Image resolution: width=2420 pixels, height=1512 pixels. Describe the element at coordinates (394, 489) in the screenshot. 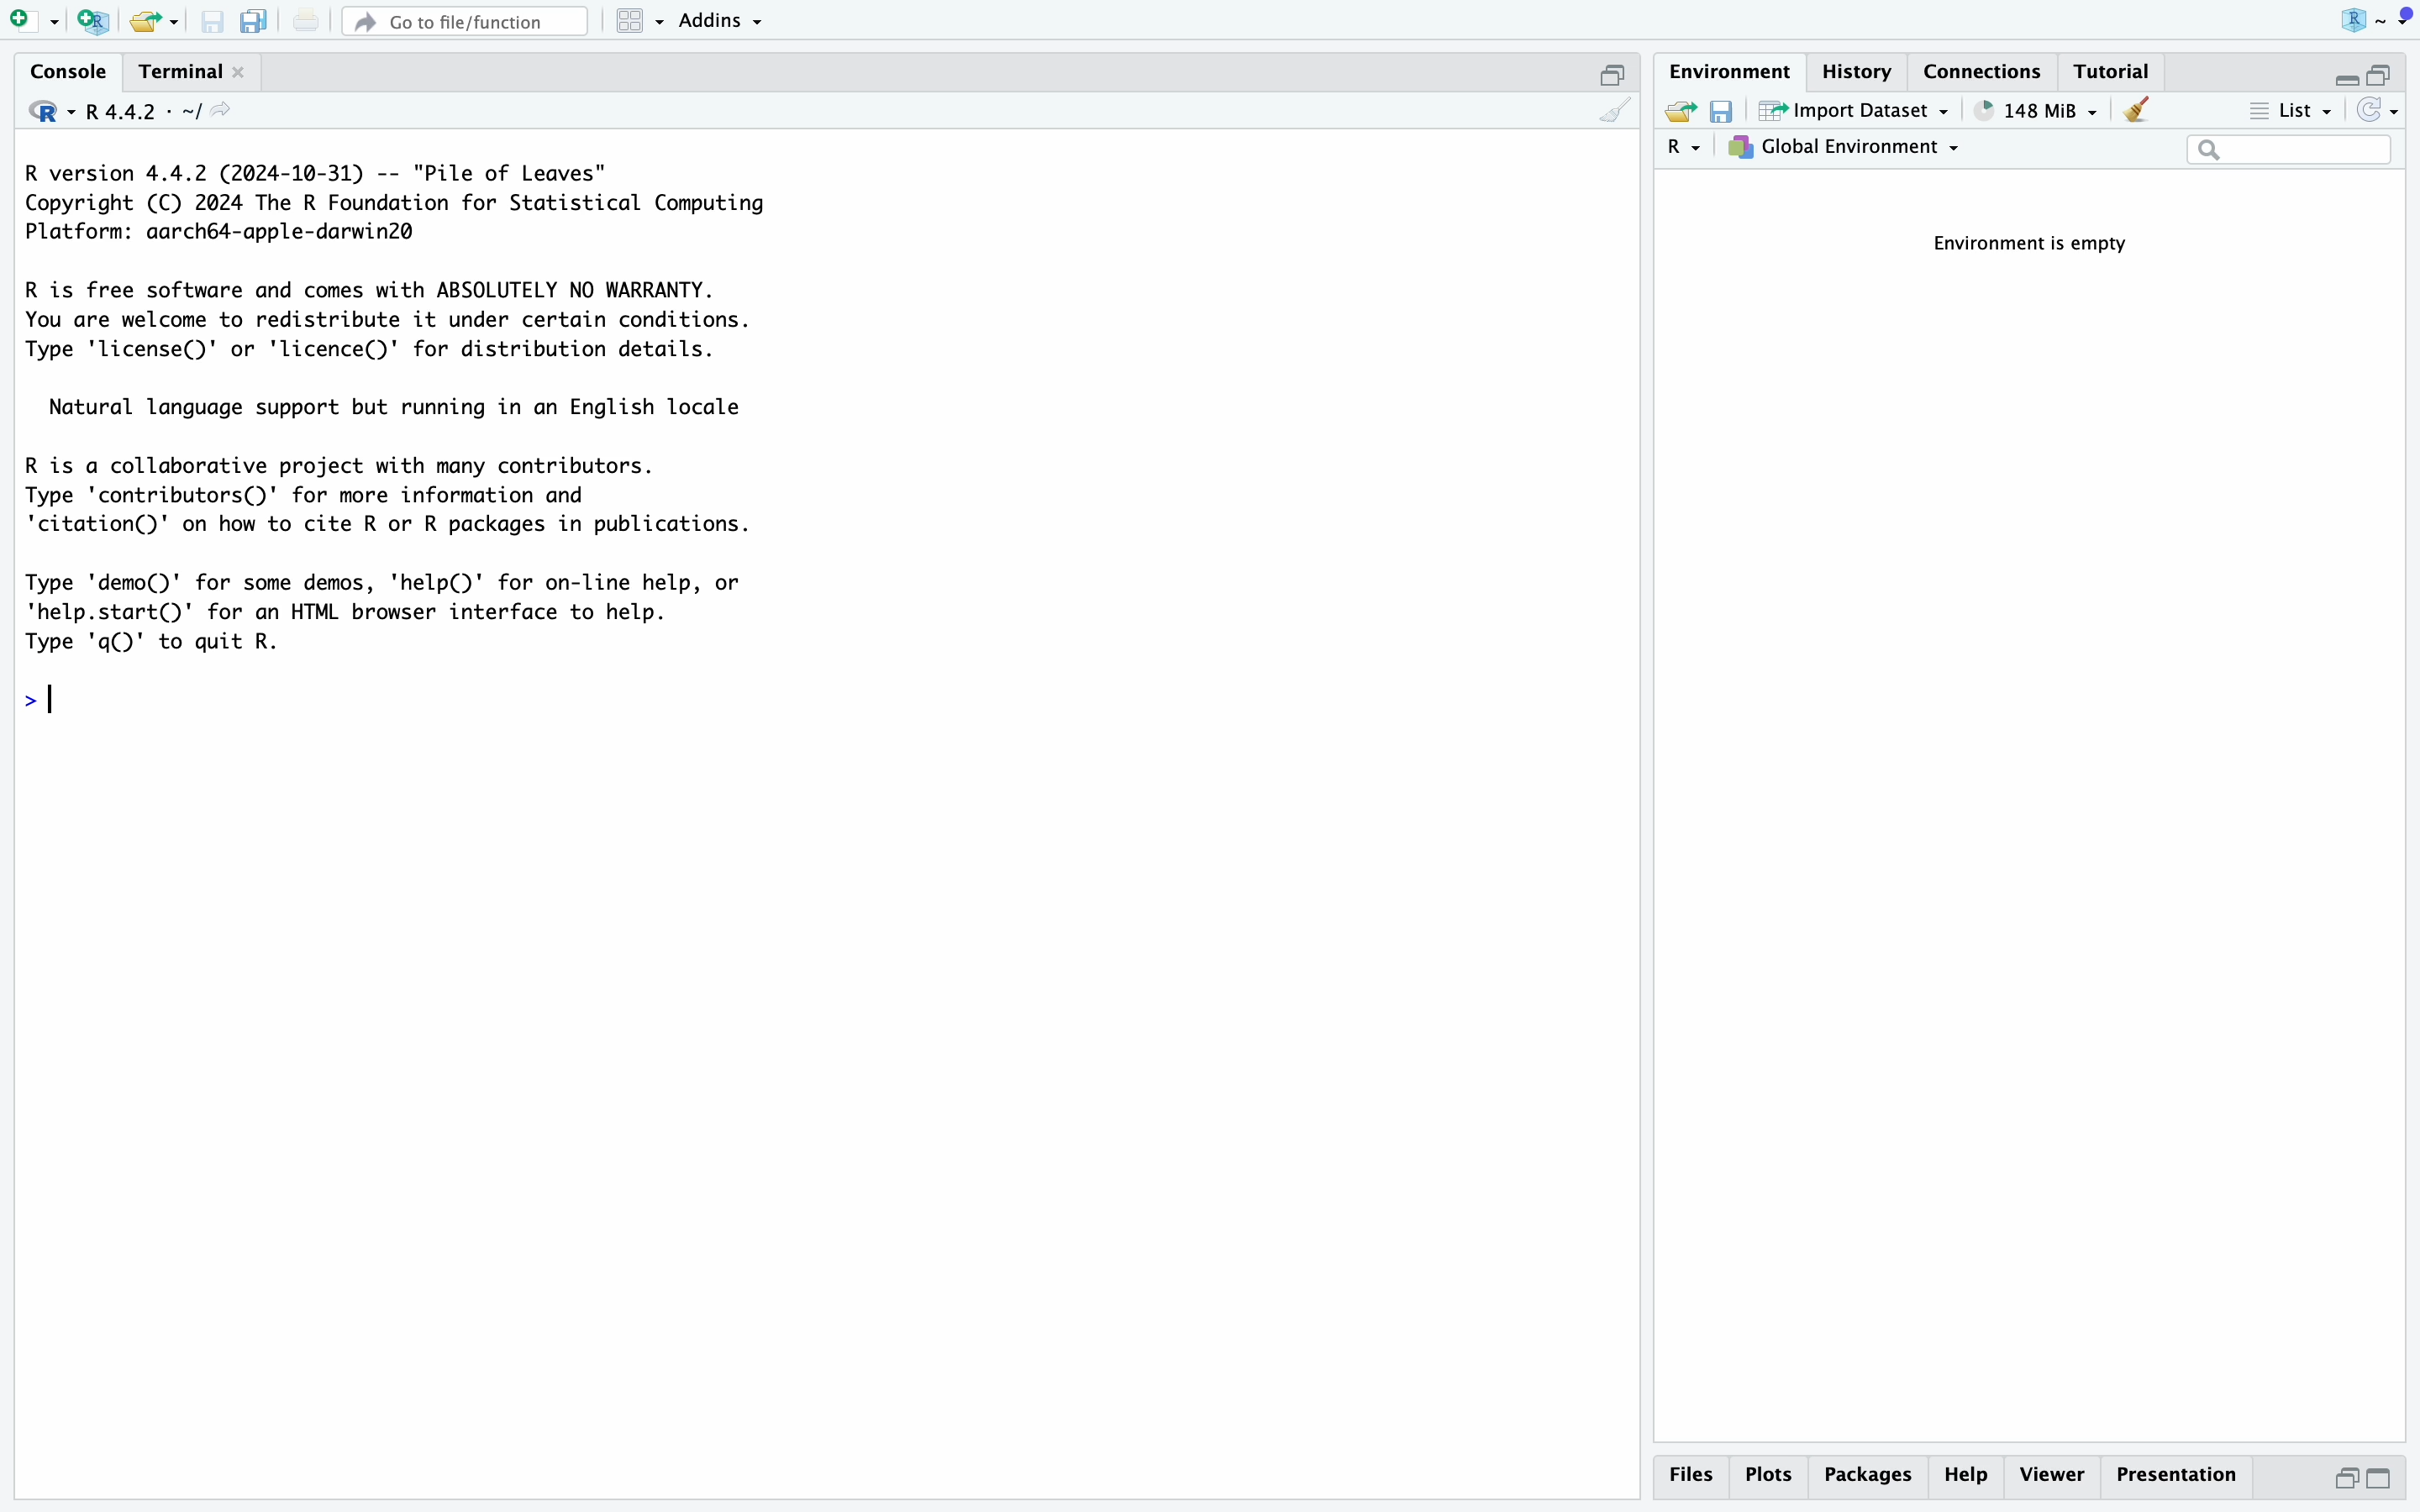

I see `description of contributors` at that location.